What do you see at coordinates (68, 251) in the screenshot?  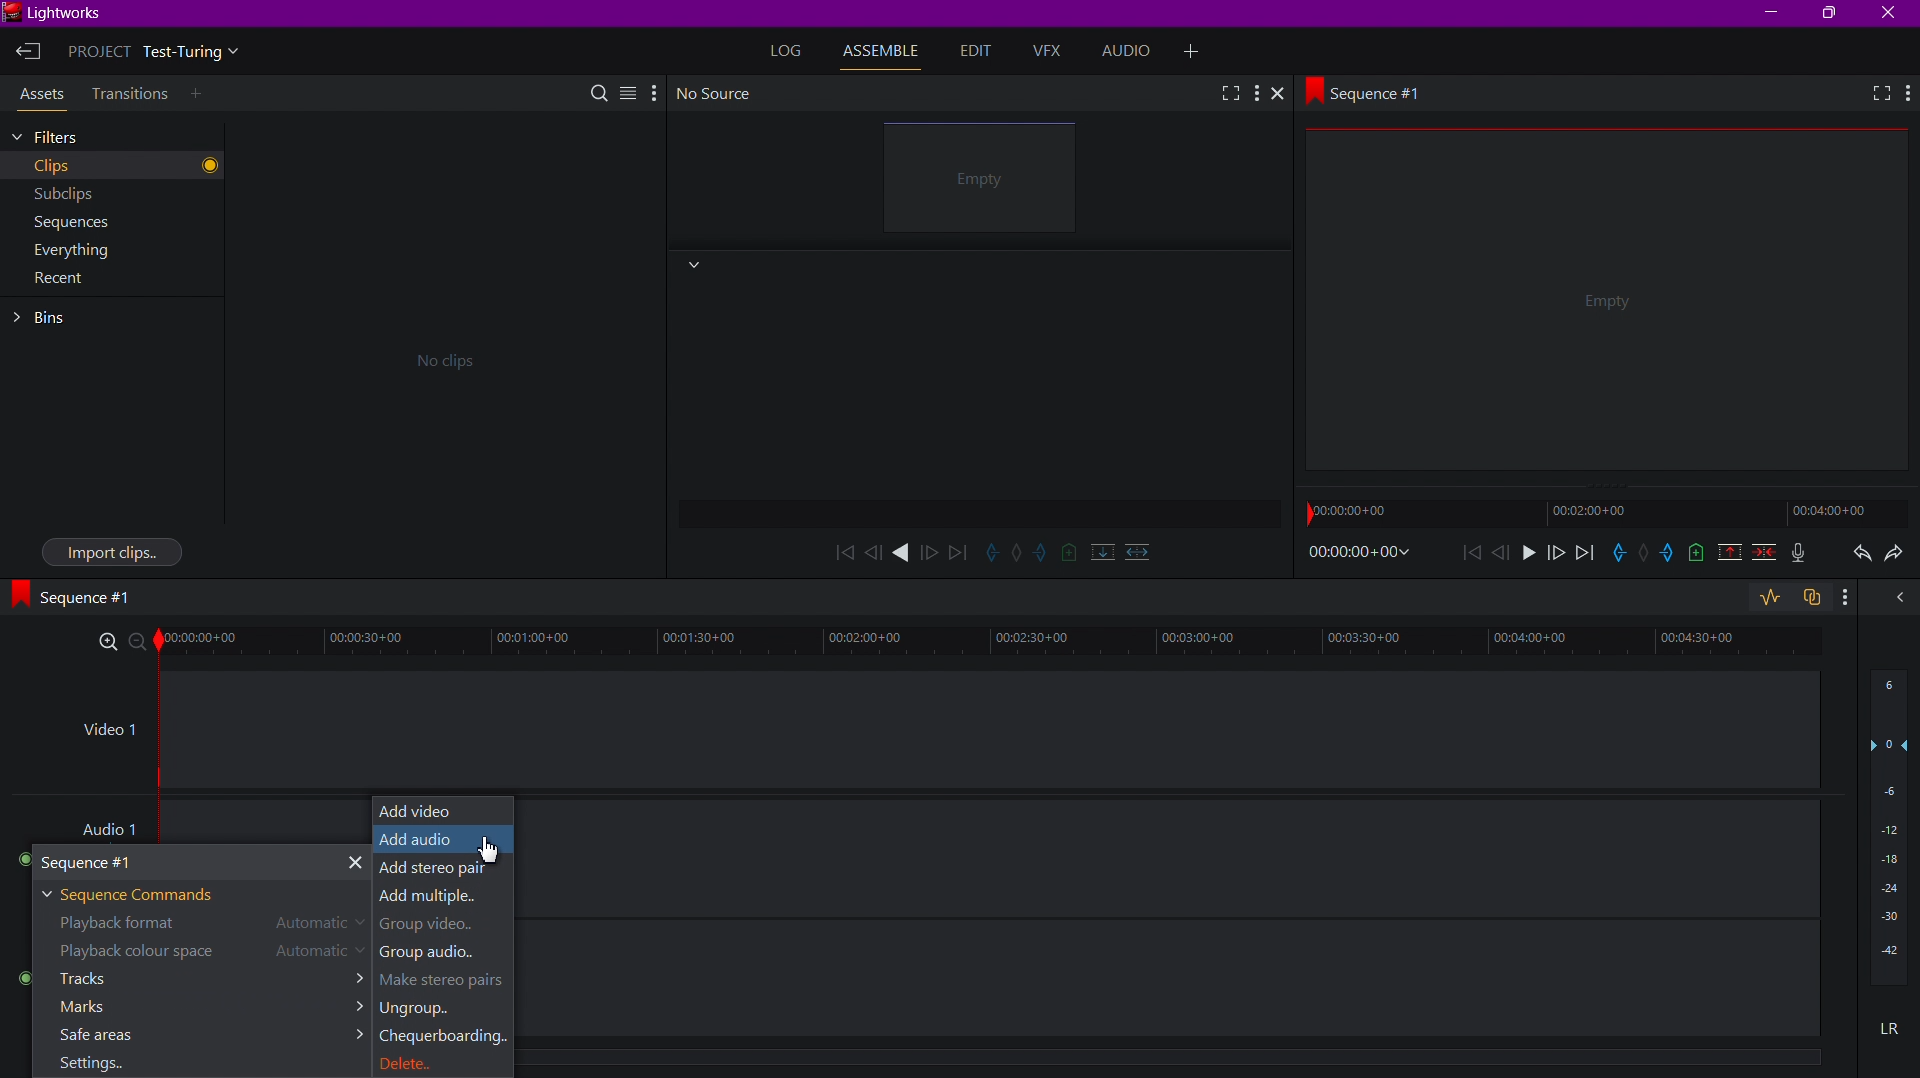 I see `Everything` at bounding box center [68, 251].